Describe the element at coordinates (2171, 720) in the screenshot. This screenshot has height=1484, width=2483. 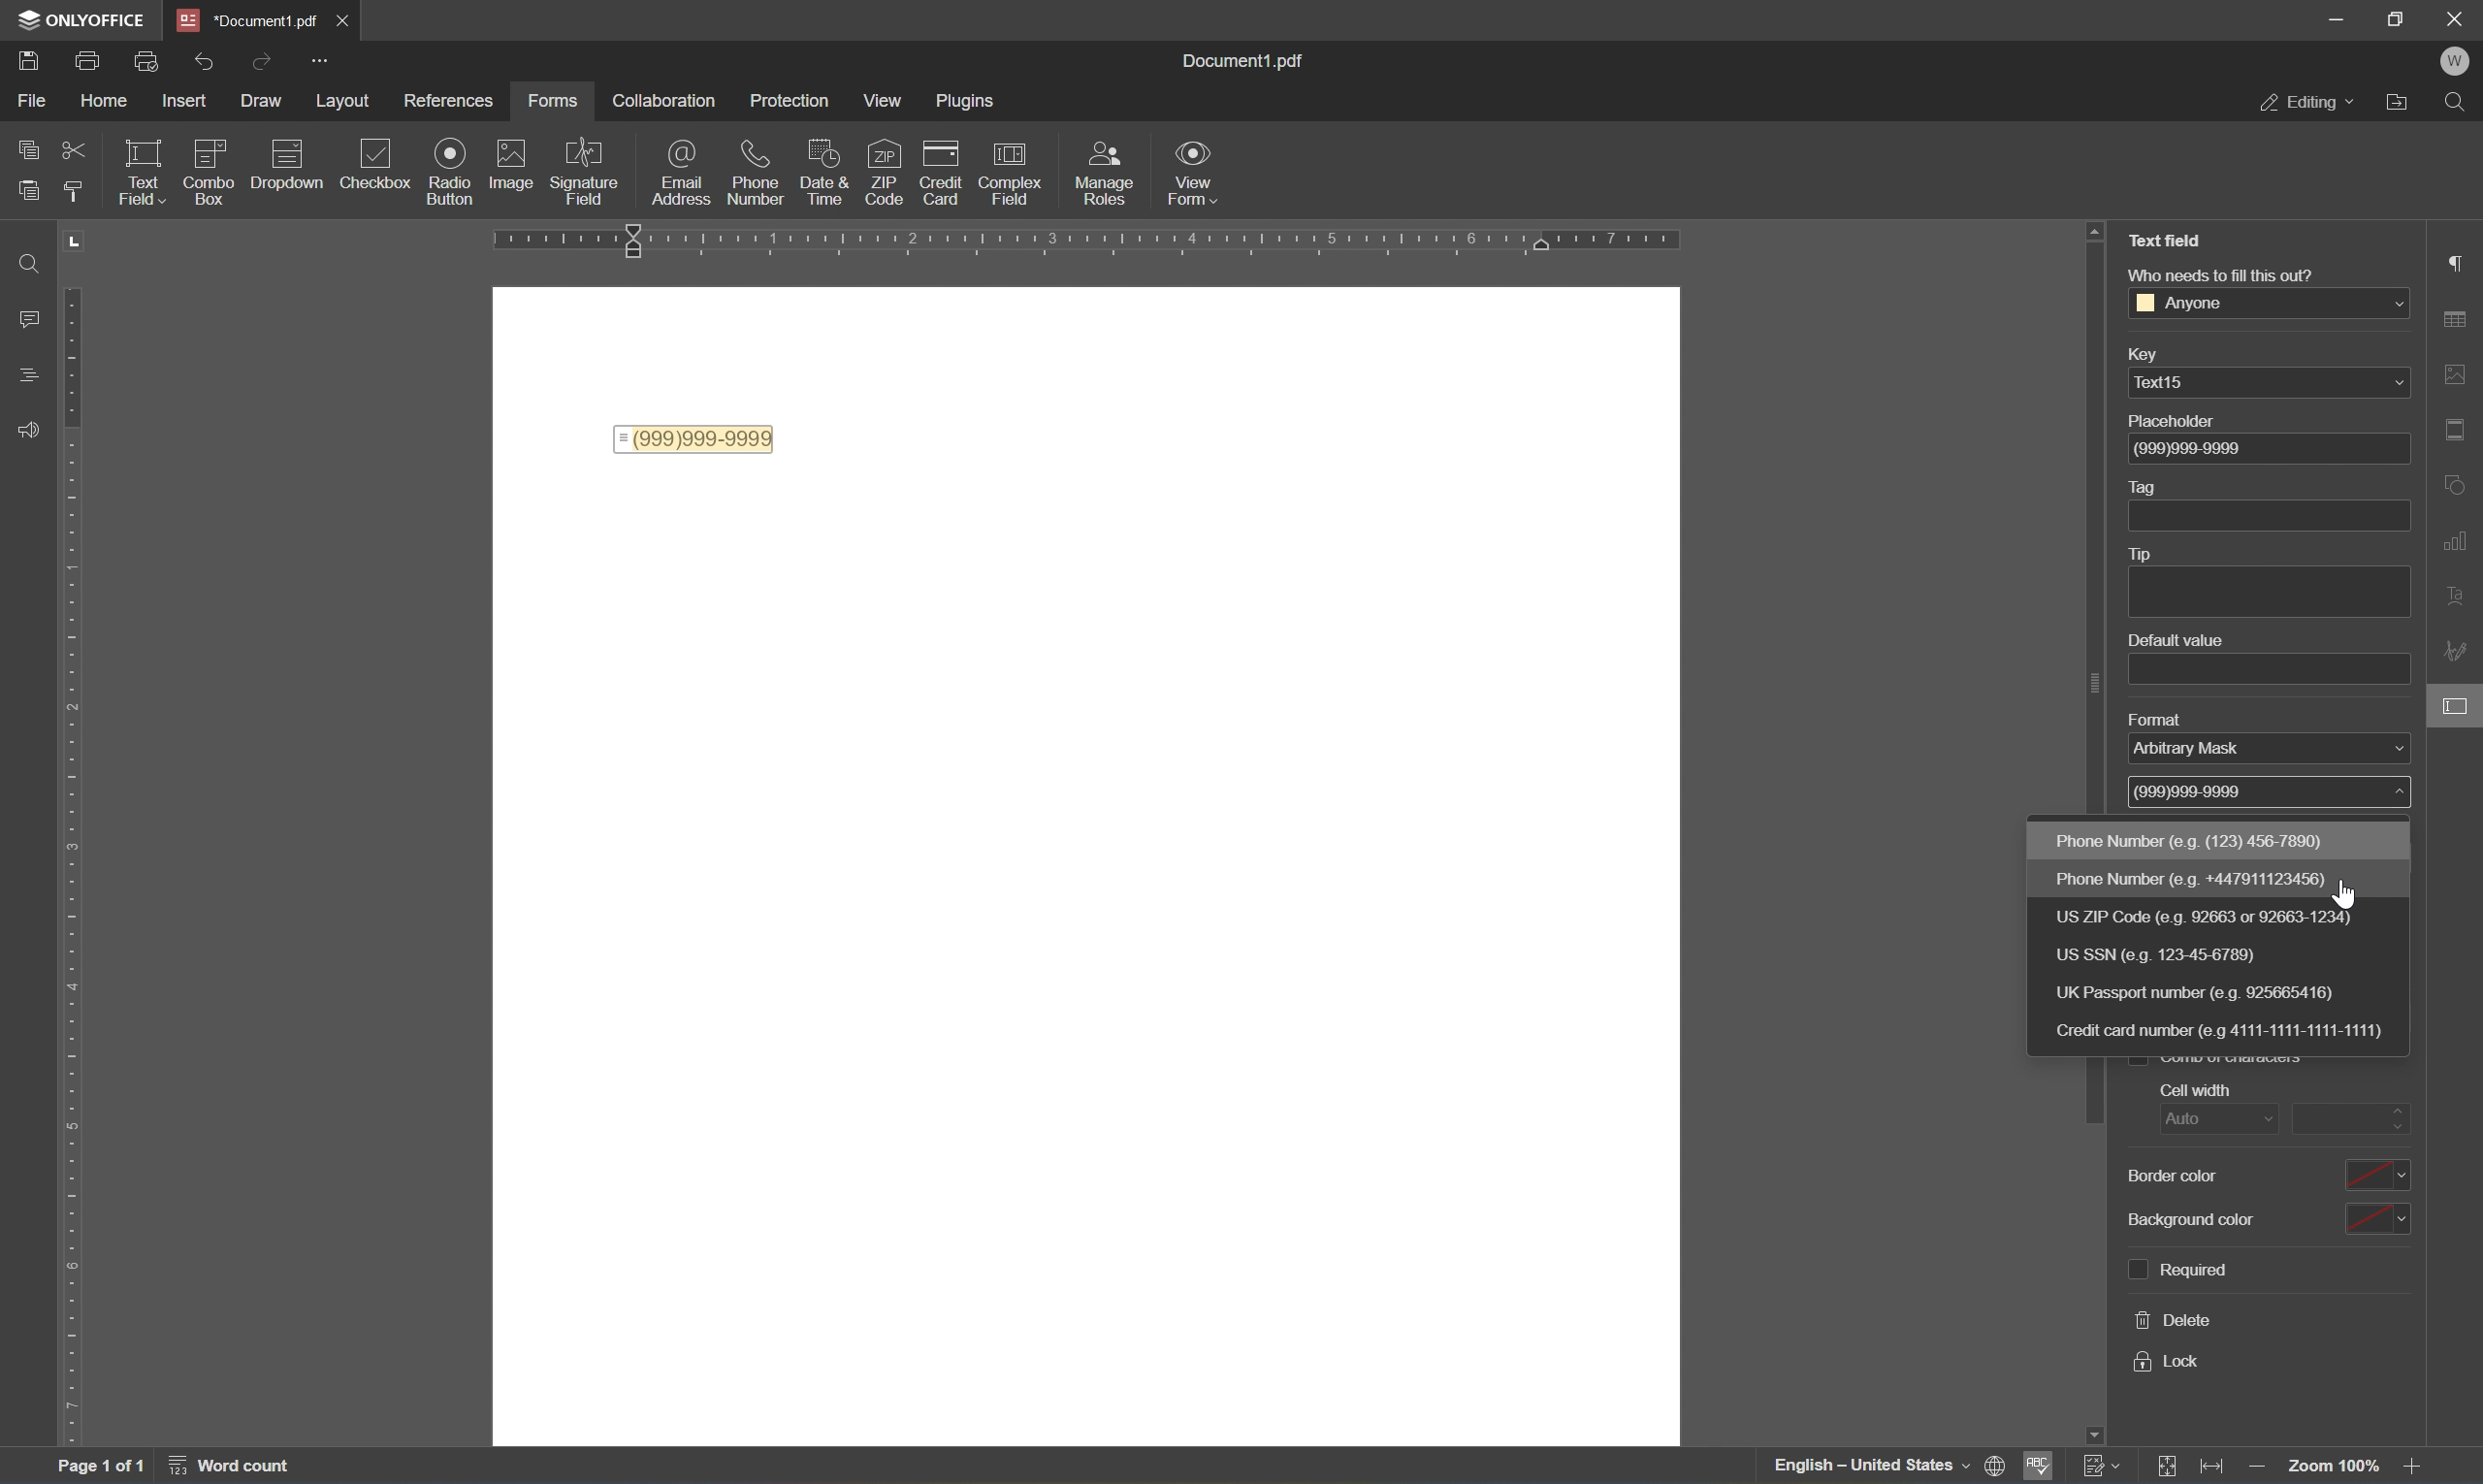
I see `format` at that location.